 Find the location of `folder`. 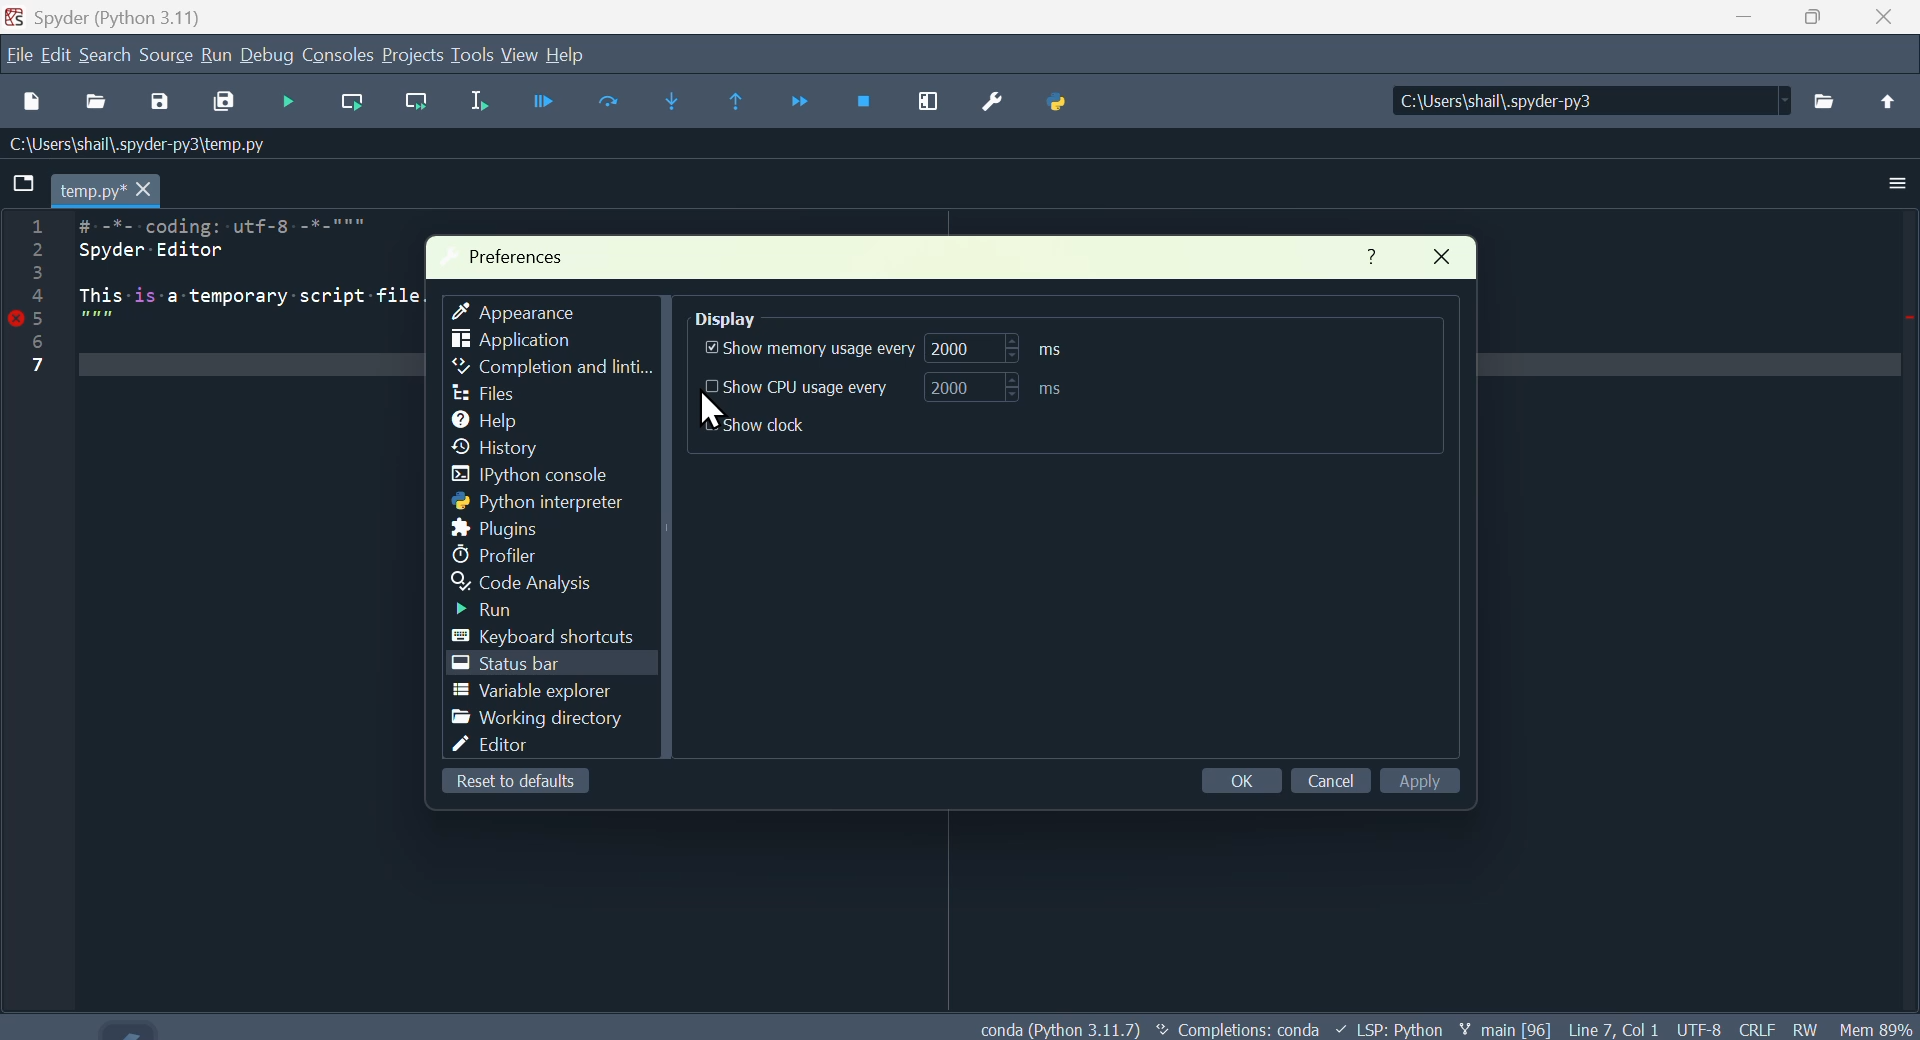

folder is located at coordinates (22, 187).